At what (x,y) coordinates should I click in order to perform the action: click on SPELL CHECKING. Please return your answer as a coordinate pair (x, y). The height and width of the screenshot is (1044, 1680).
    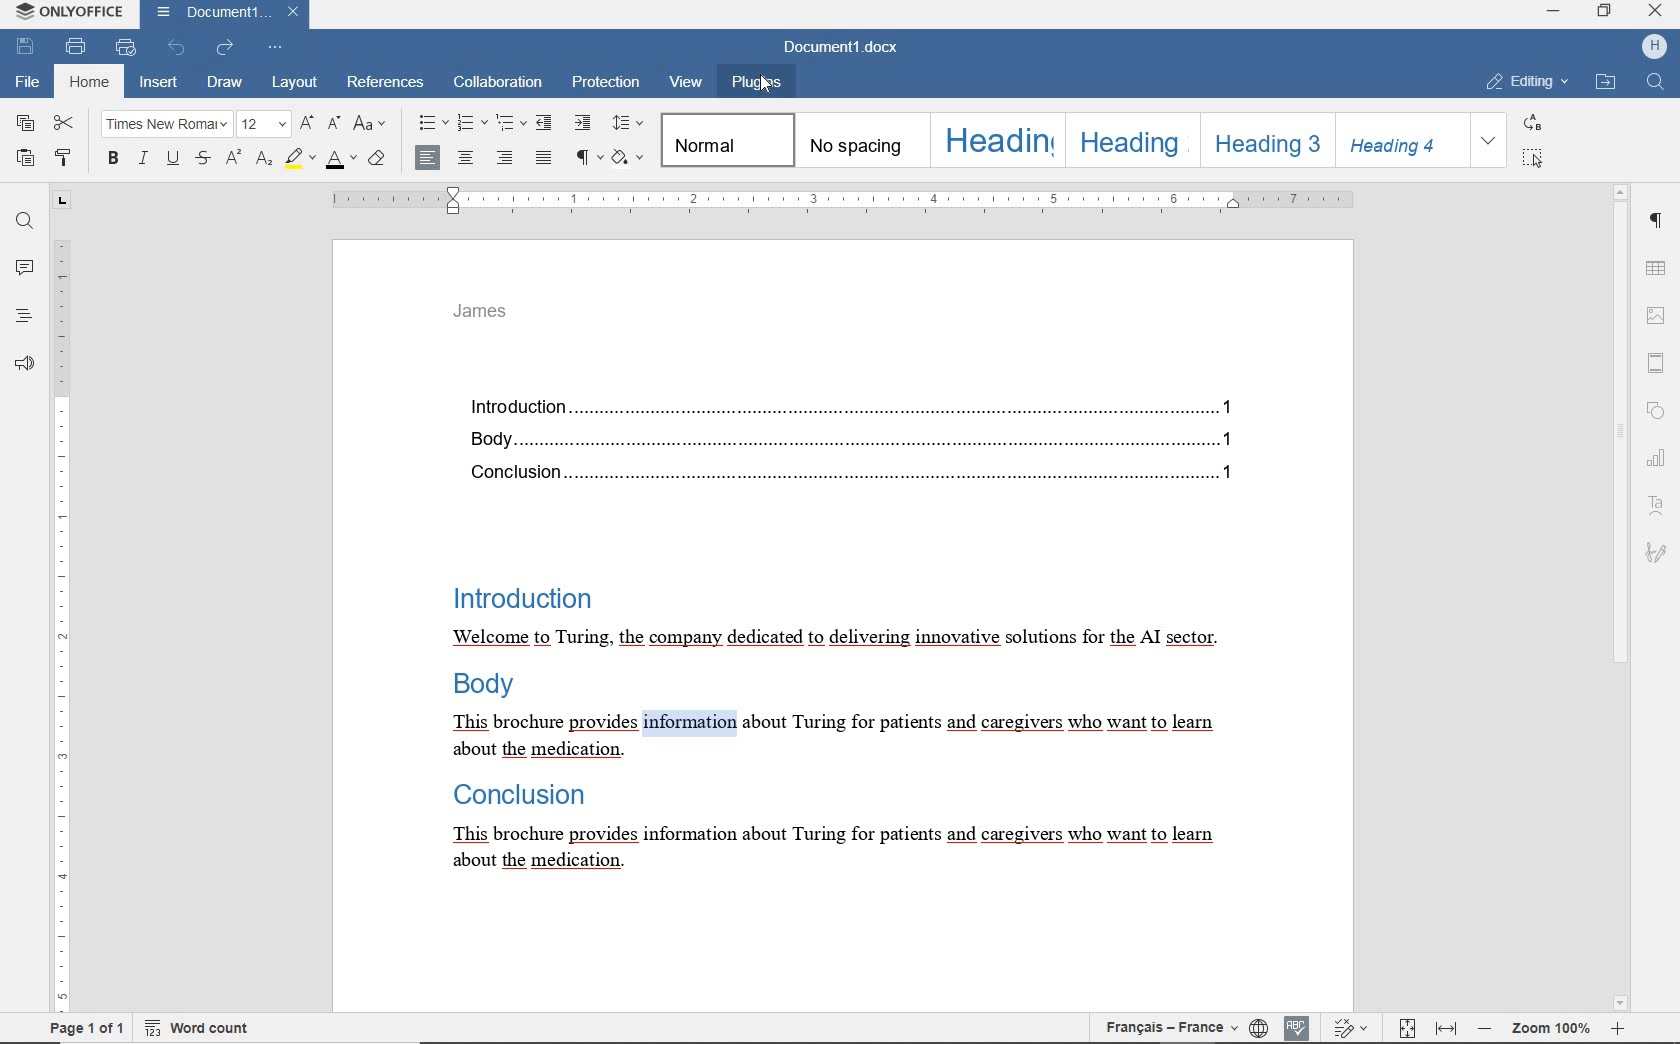
    Looking at the image, I should click on (1298, 1025).